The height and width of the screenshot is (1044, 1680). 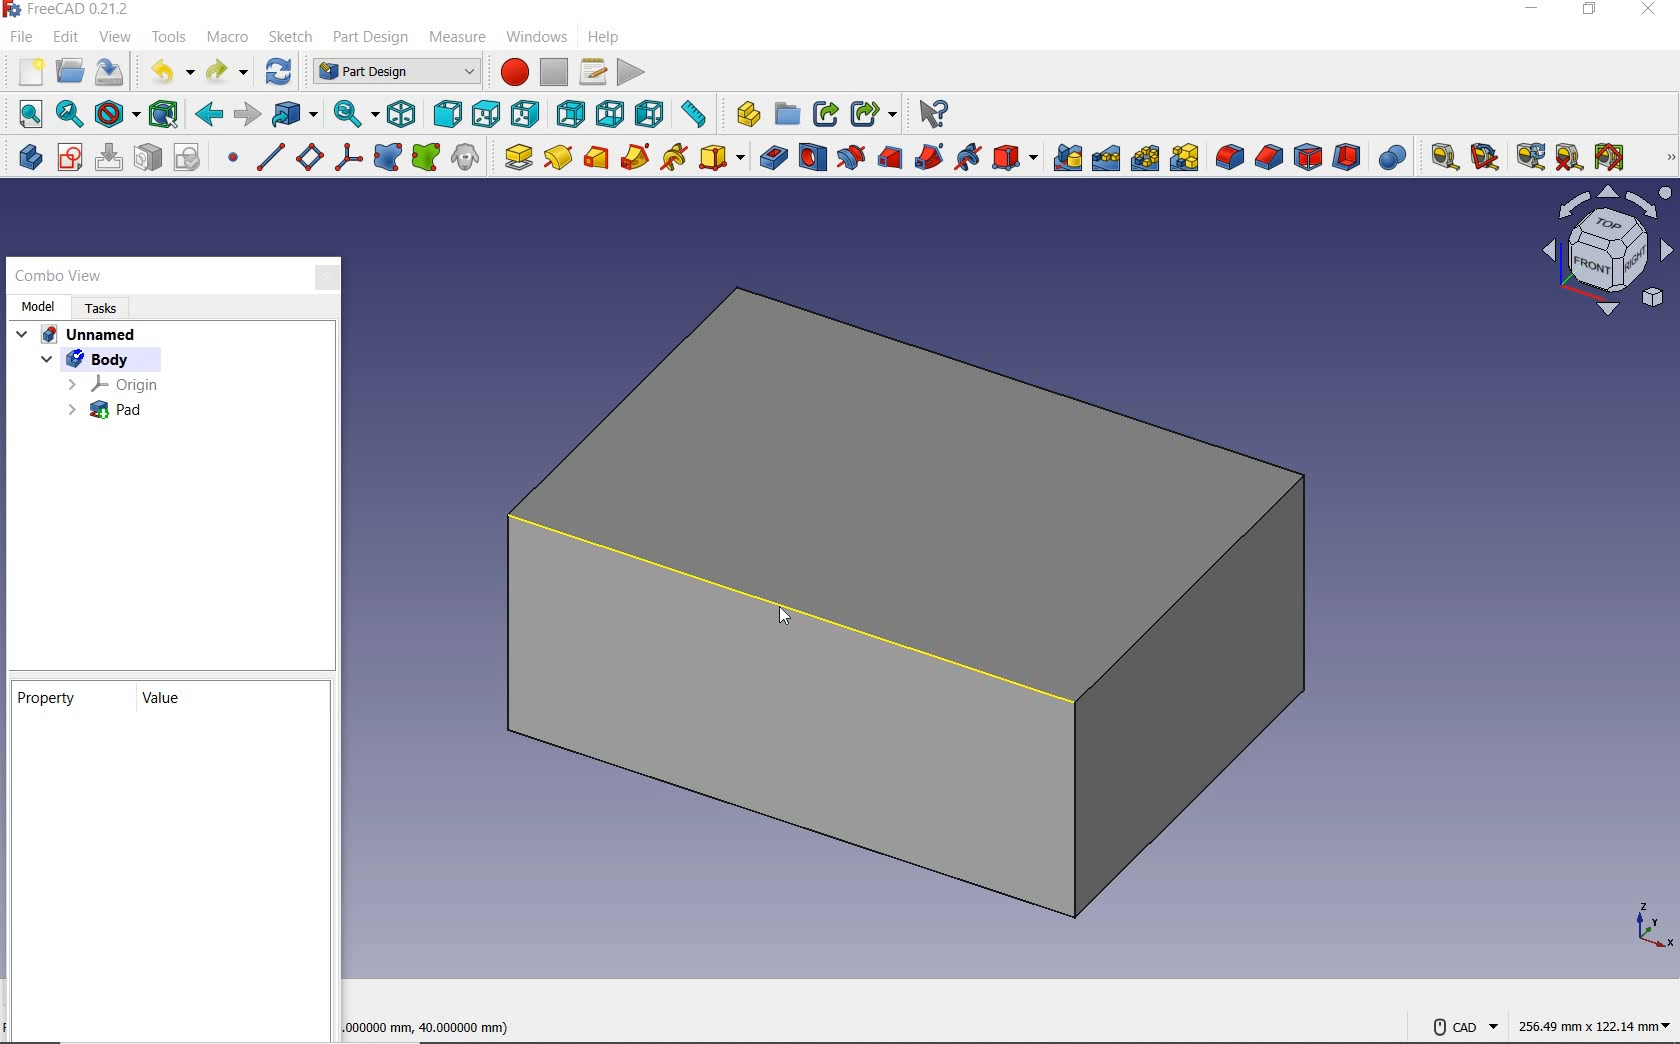 I want to click on unnamed, so click(x=78, y=333).